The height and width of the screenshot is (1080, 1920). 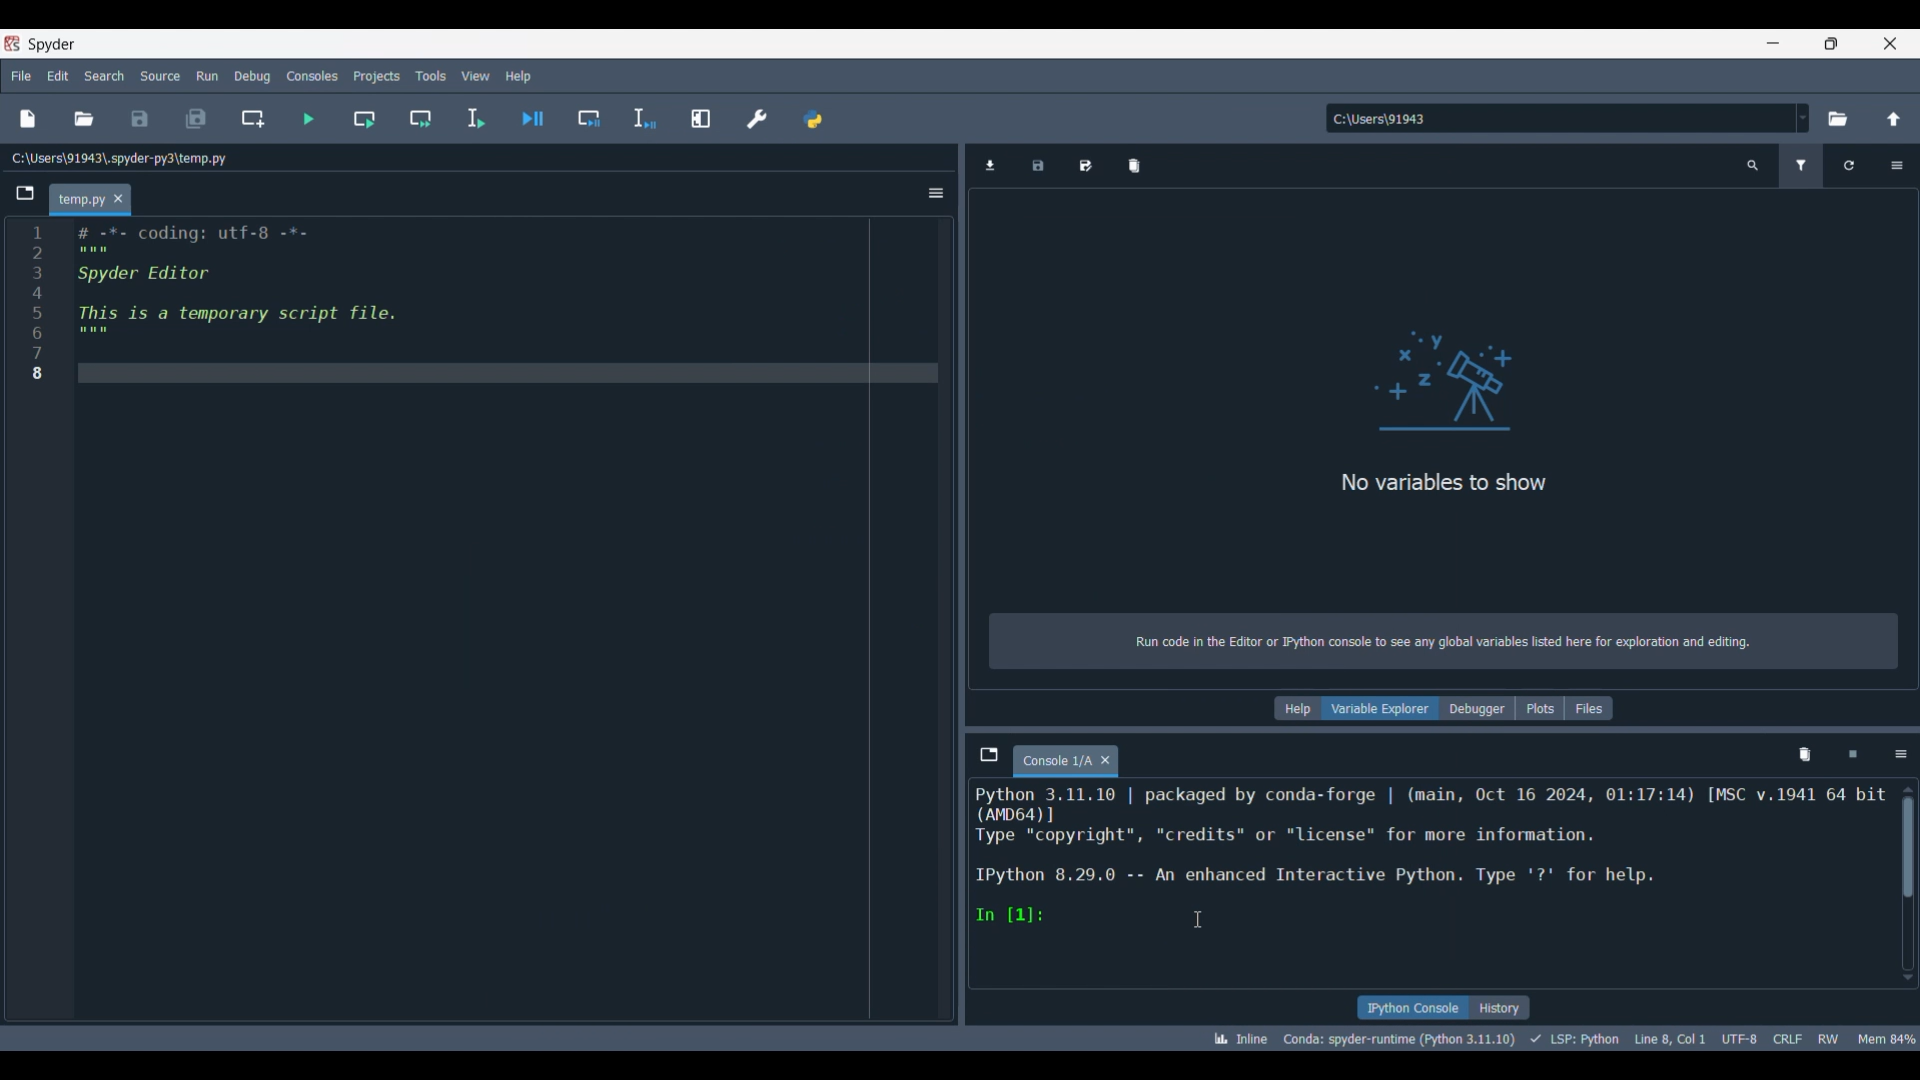 I want to click on Debug menu, so click(x=253, y=76).